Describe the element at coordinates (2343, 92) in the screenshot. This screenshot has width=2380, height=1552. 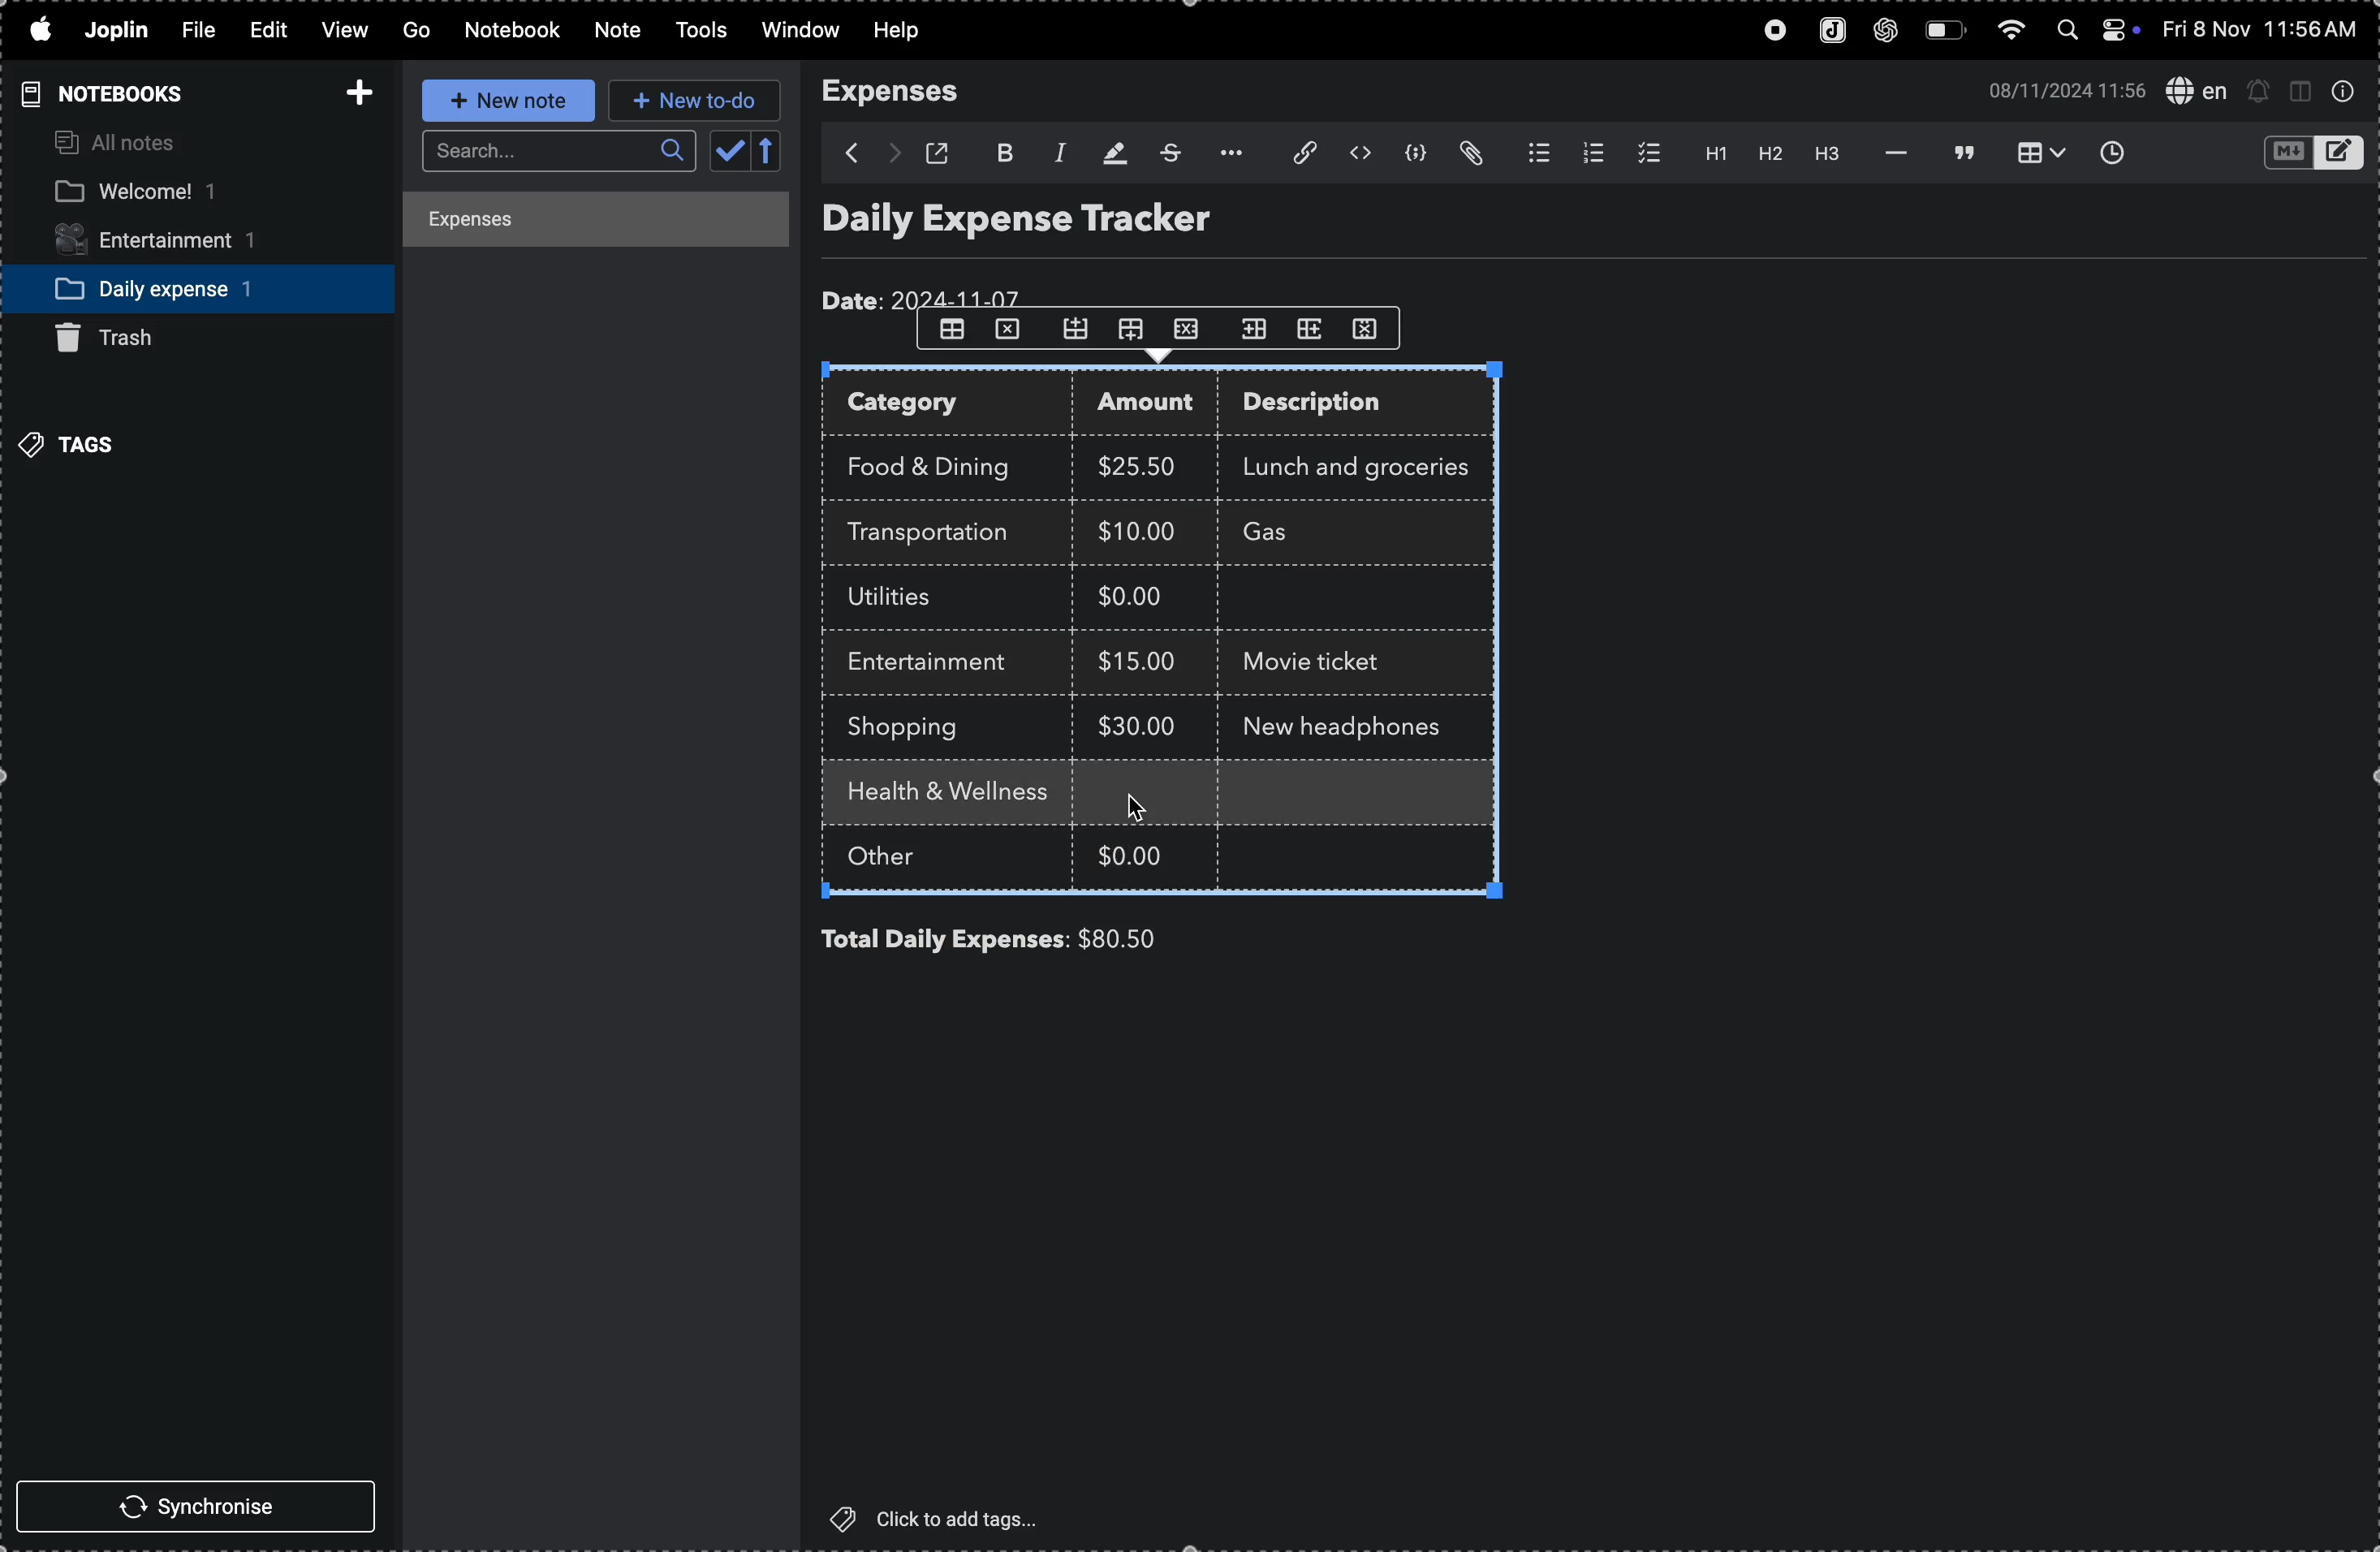
I see `info` at that location.